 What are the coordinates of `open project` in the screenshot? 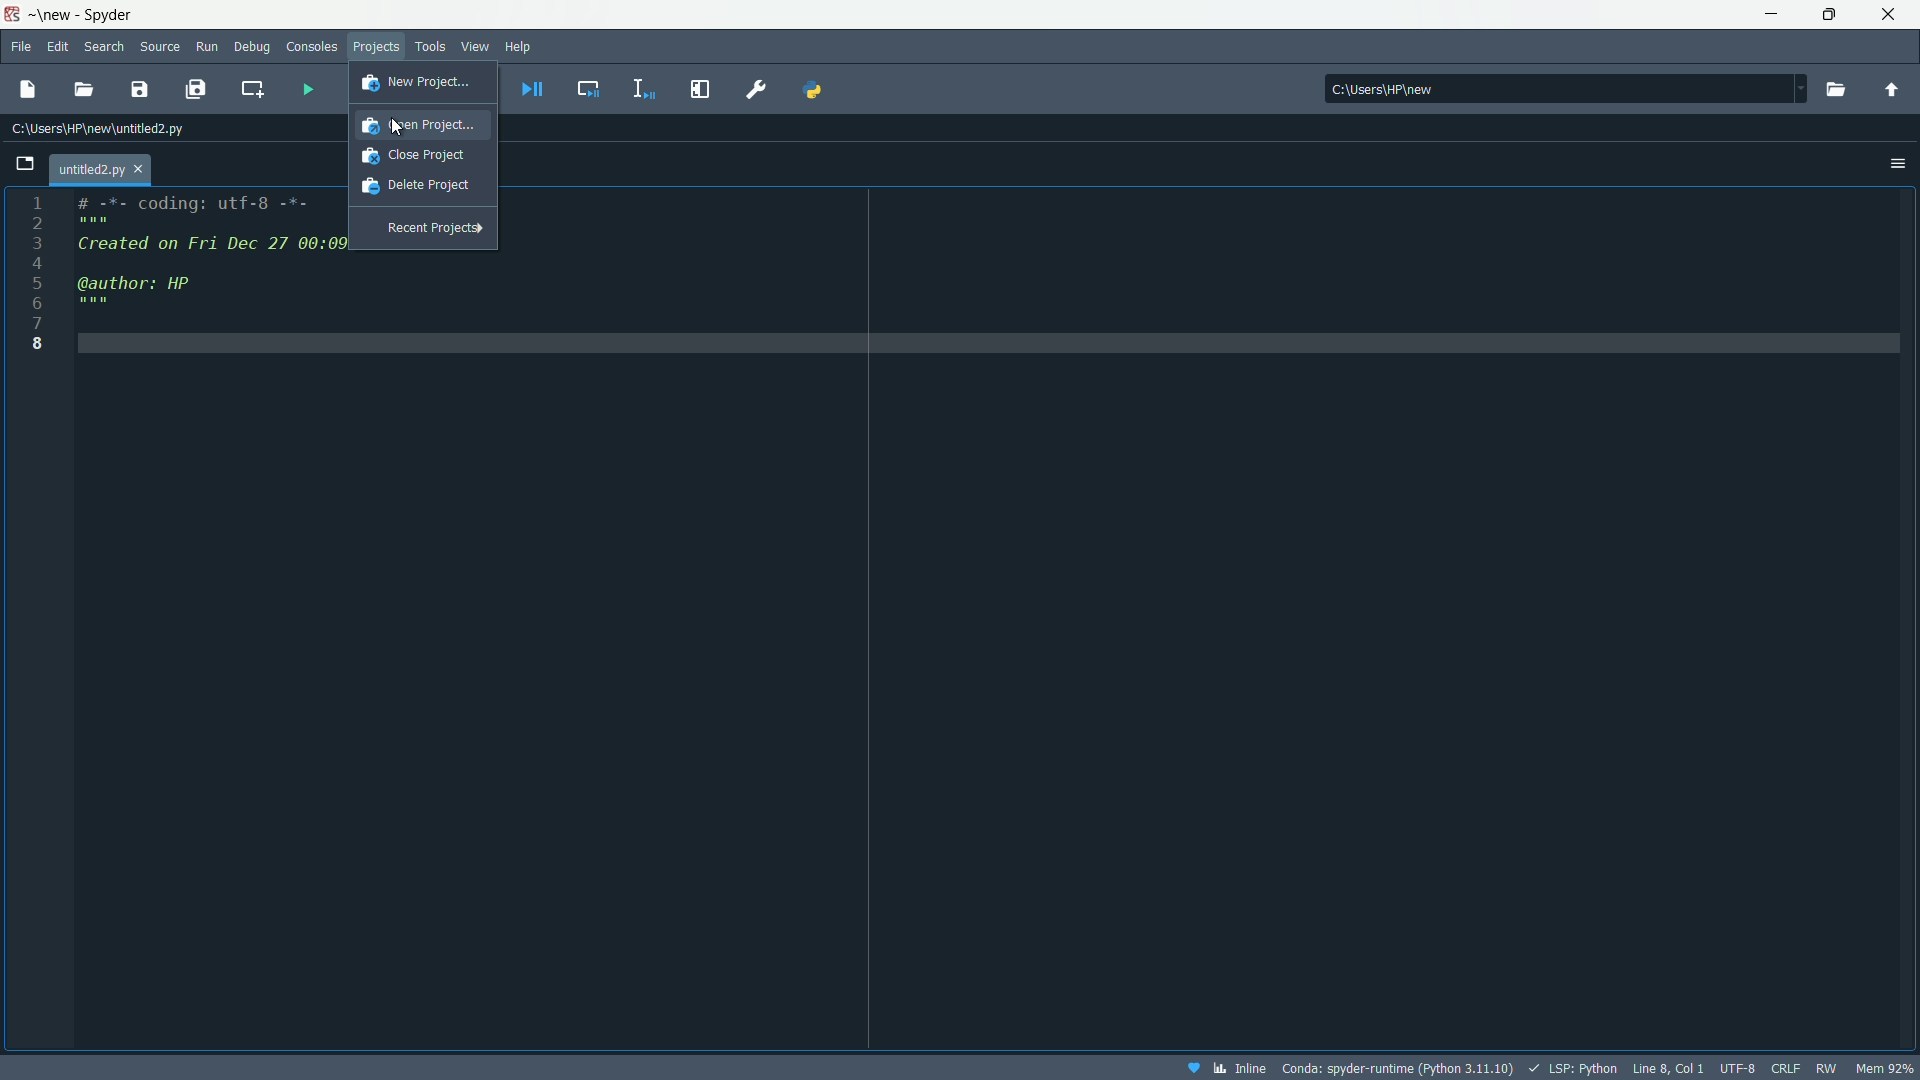 It's located at (422, 126).